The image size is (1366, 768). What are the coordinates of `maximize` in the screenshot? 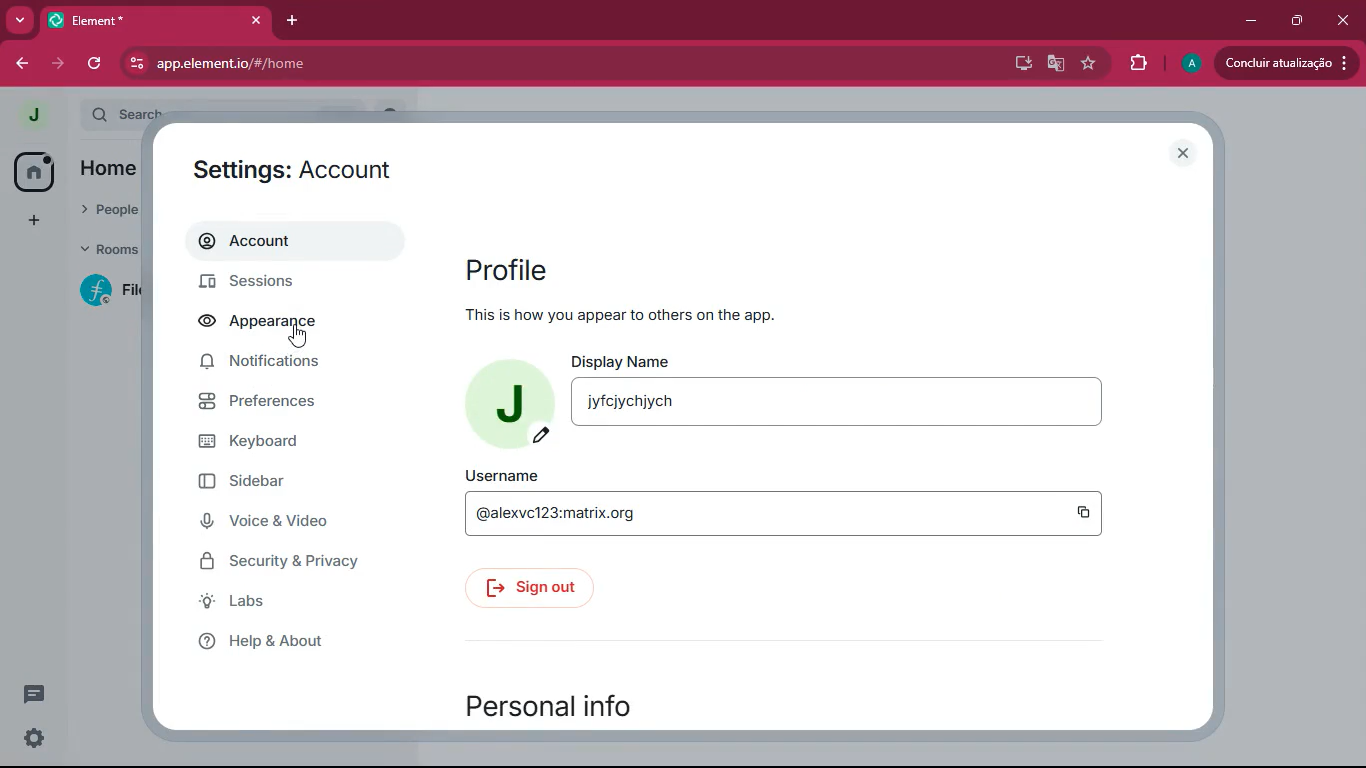 It's located at (1297, 22).